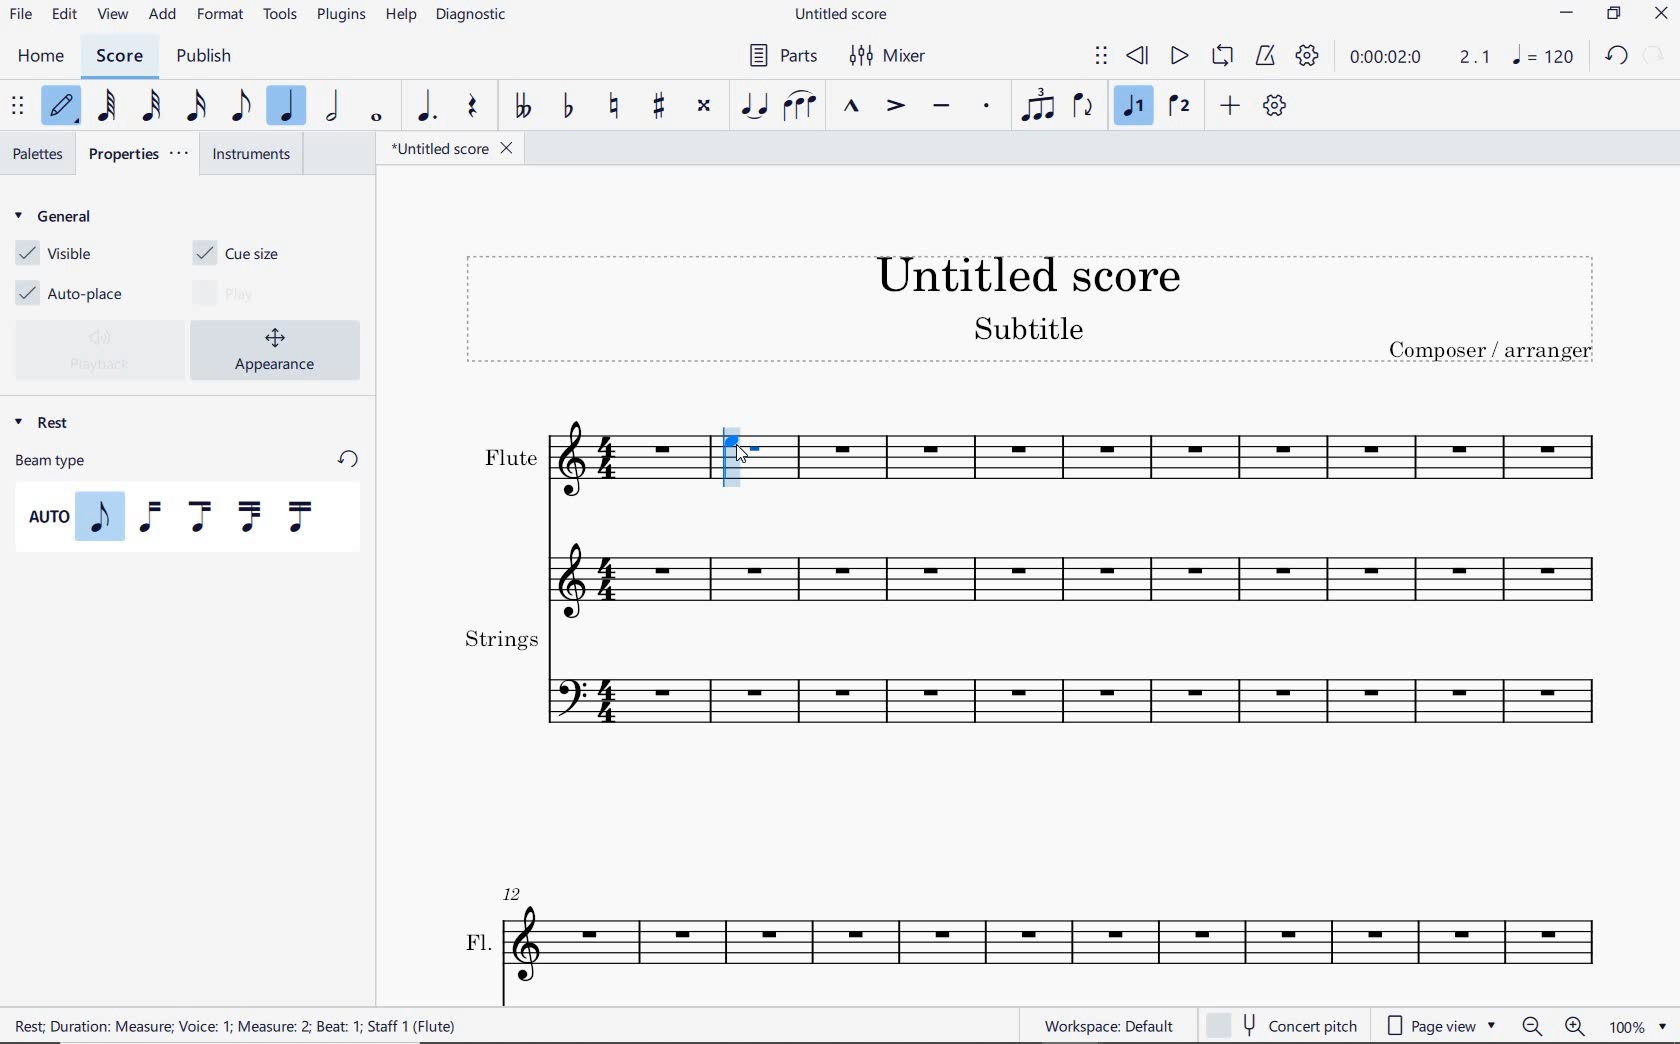  Describe the element at coordinates (1544, 60) in the screenshot. I see `note` at that location.